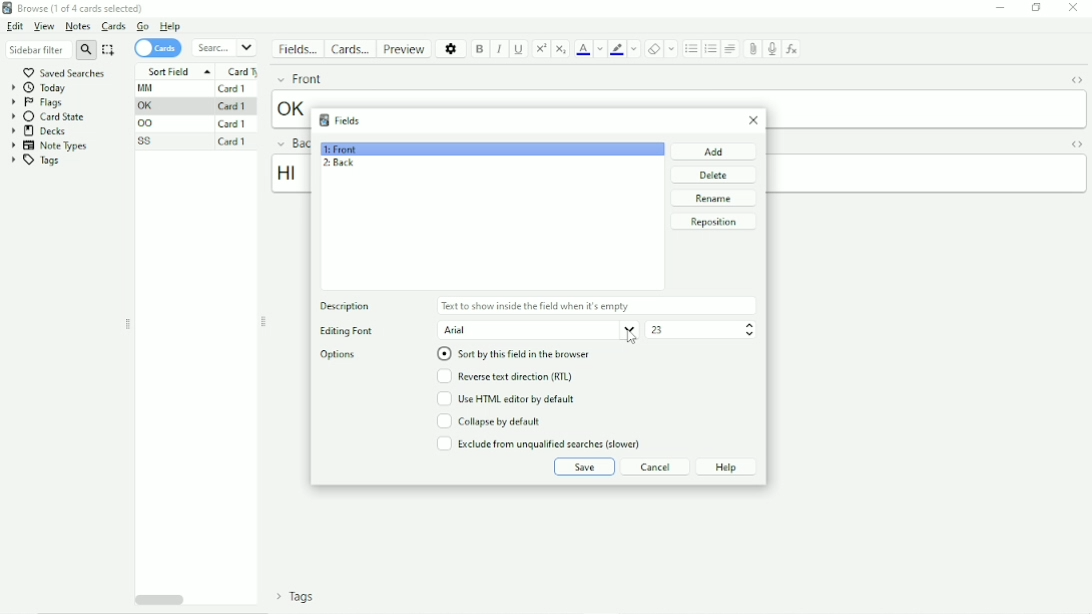 This screenshot has width=1092, height=614. What do you see at coordinates (754, 49) in the screenshot?
I see `Attach picture/audio/video` at bounding box center [754, 49].